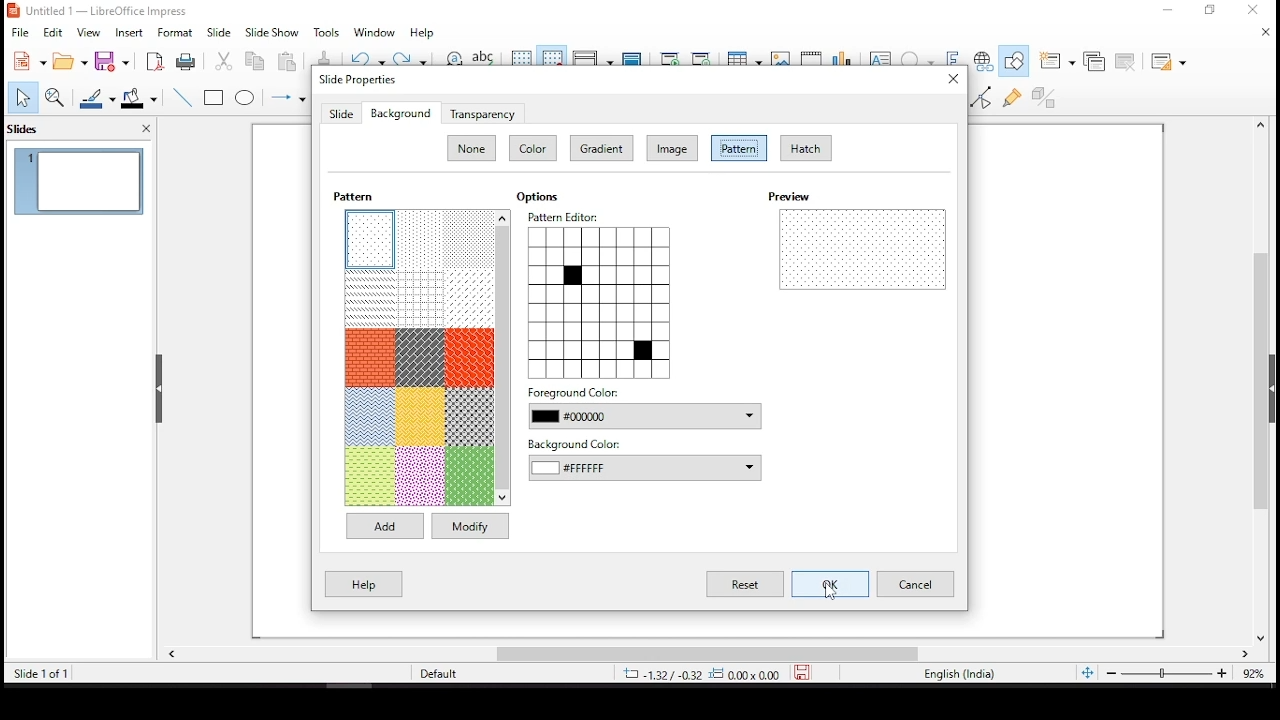 This screenshot has width=1280, height=720. Describe the element at coordinates (470, 525) in the screenshot. I see `modify` at that location.